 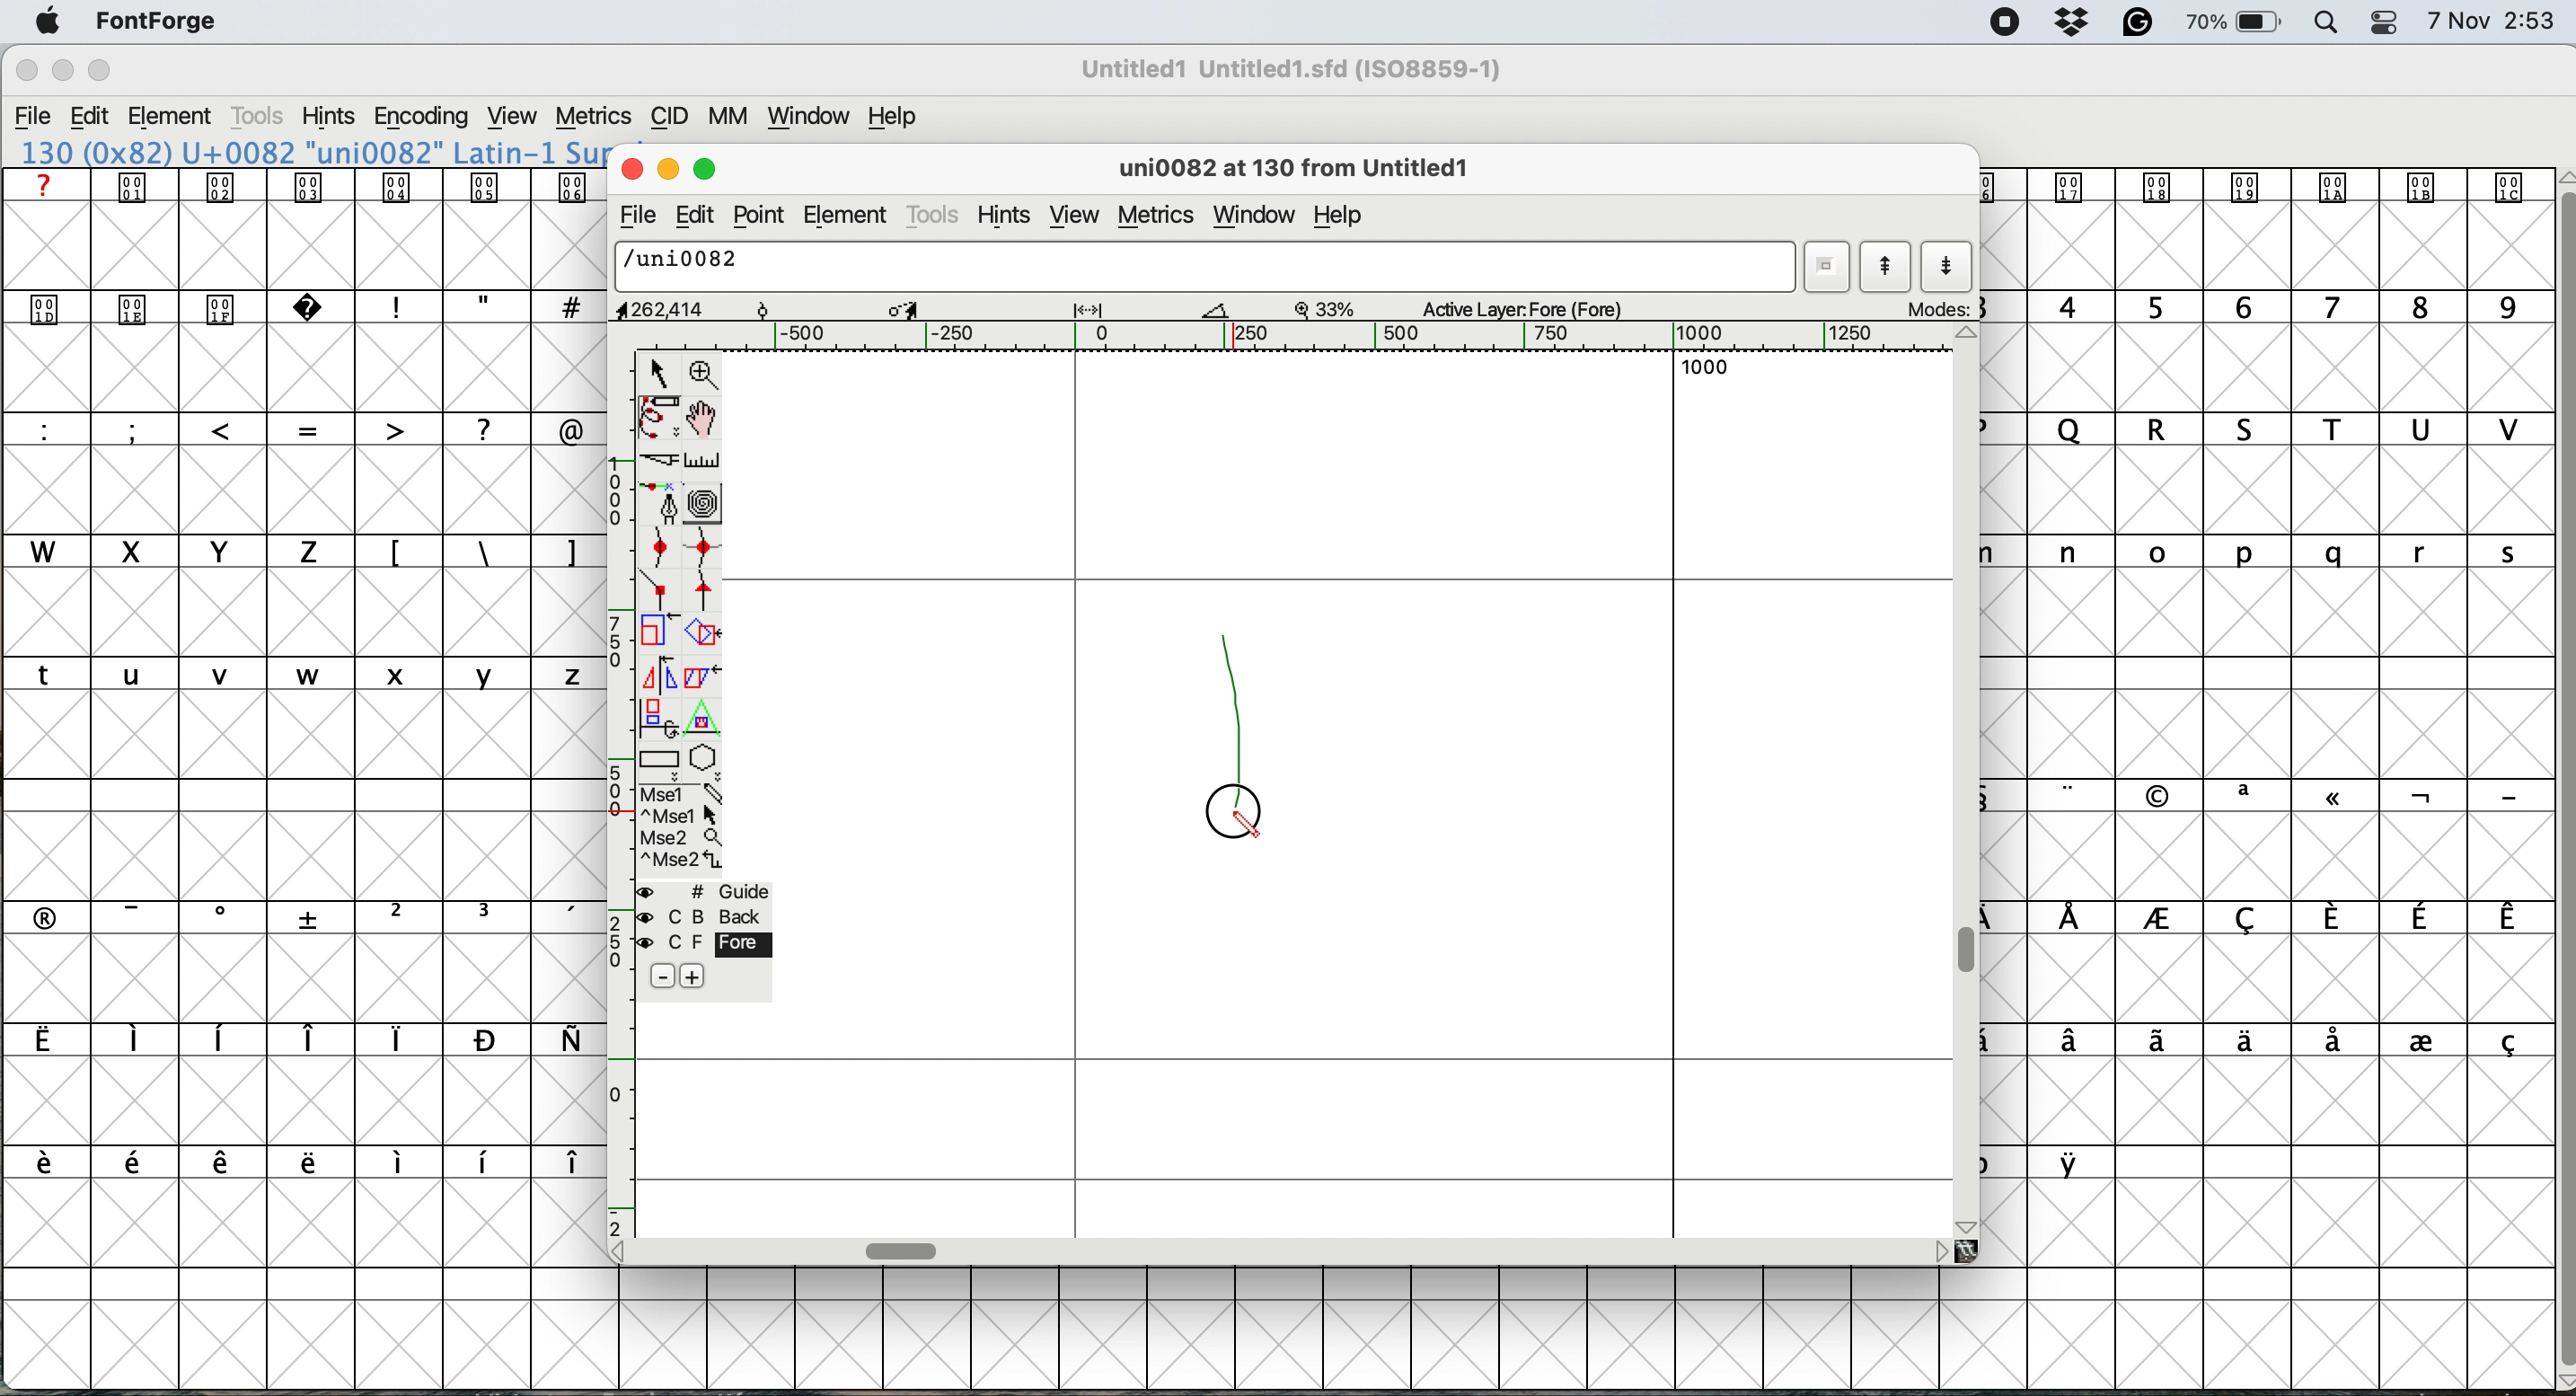 What do you see at coordinates (658, 634) in the screenshot?
I see `scale selection` at bounding box center [658, 634].